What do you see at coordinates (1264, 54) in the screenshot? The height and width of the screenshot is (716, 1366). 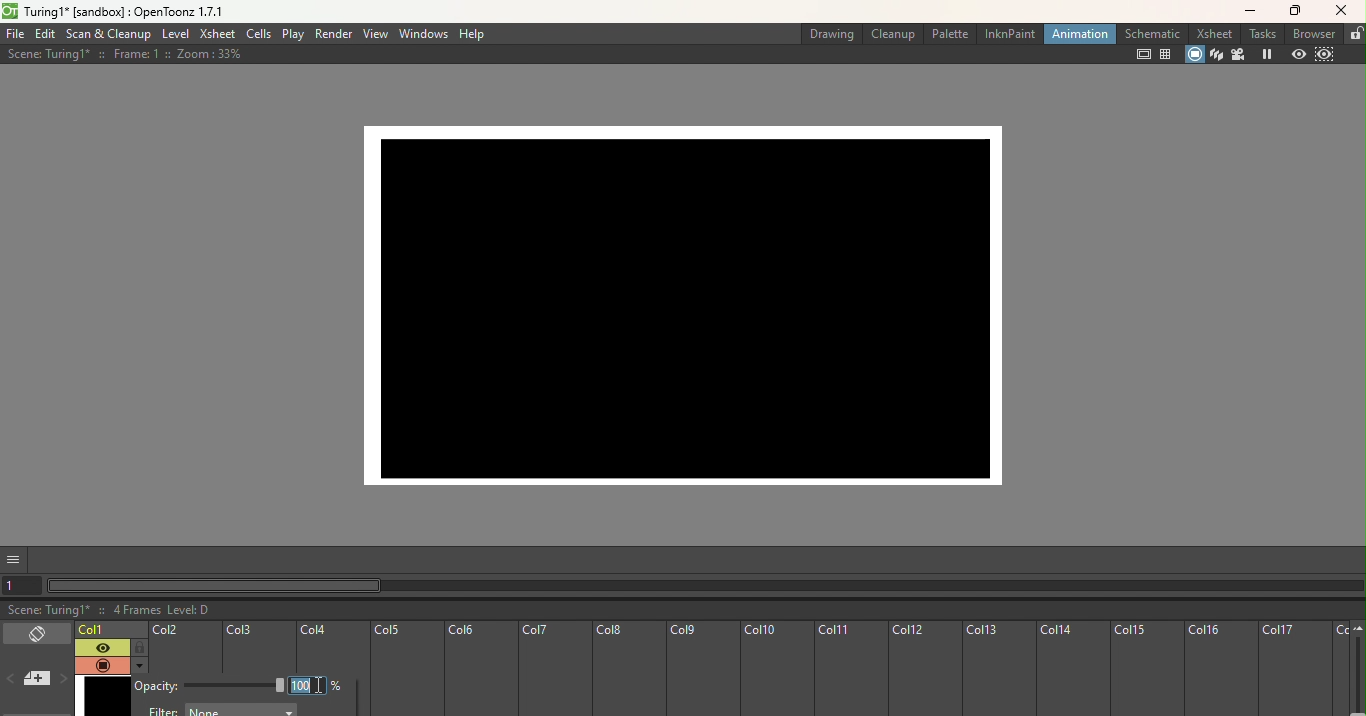 I see `Freeze` at bounding box center [1264, 54].